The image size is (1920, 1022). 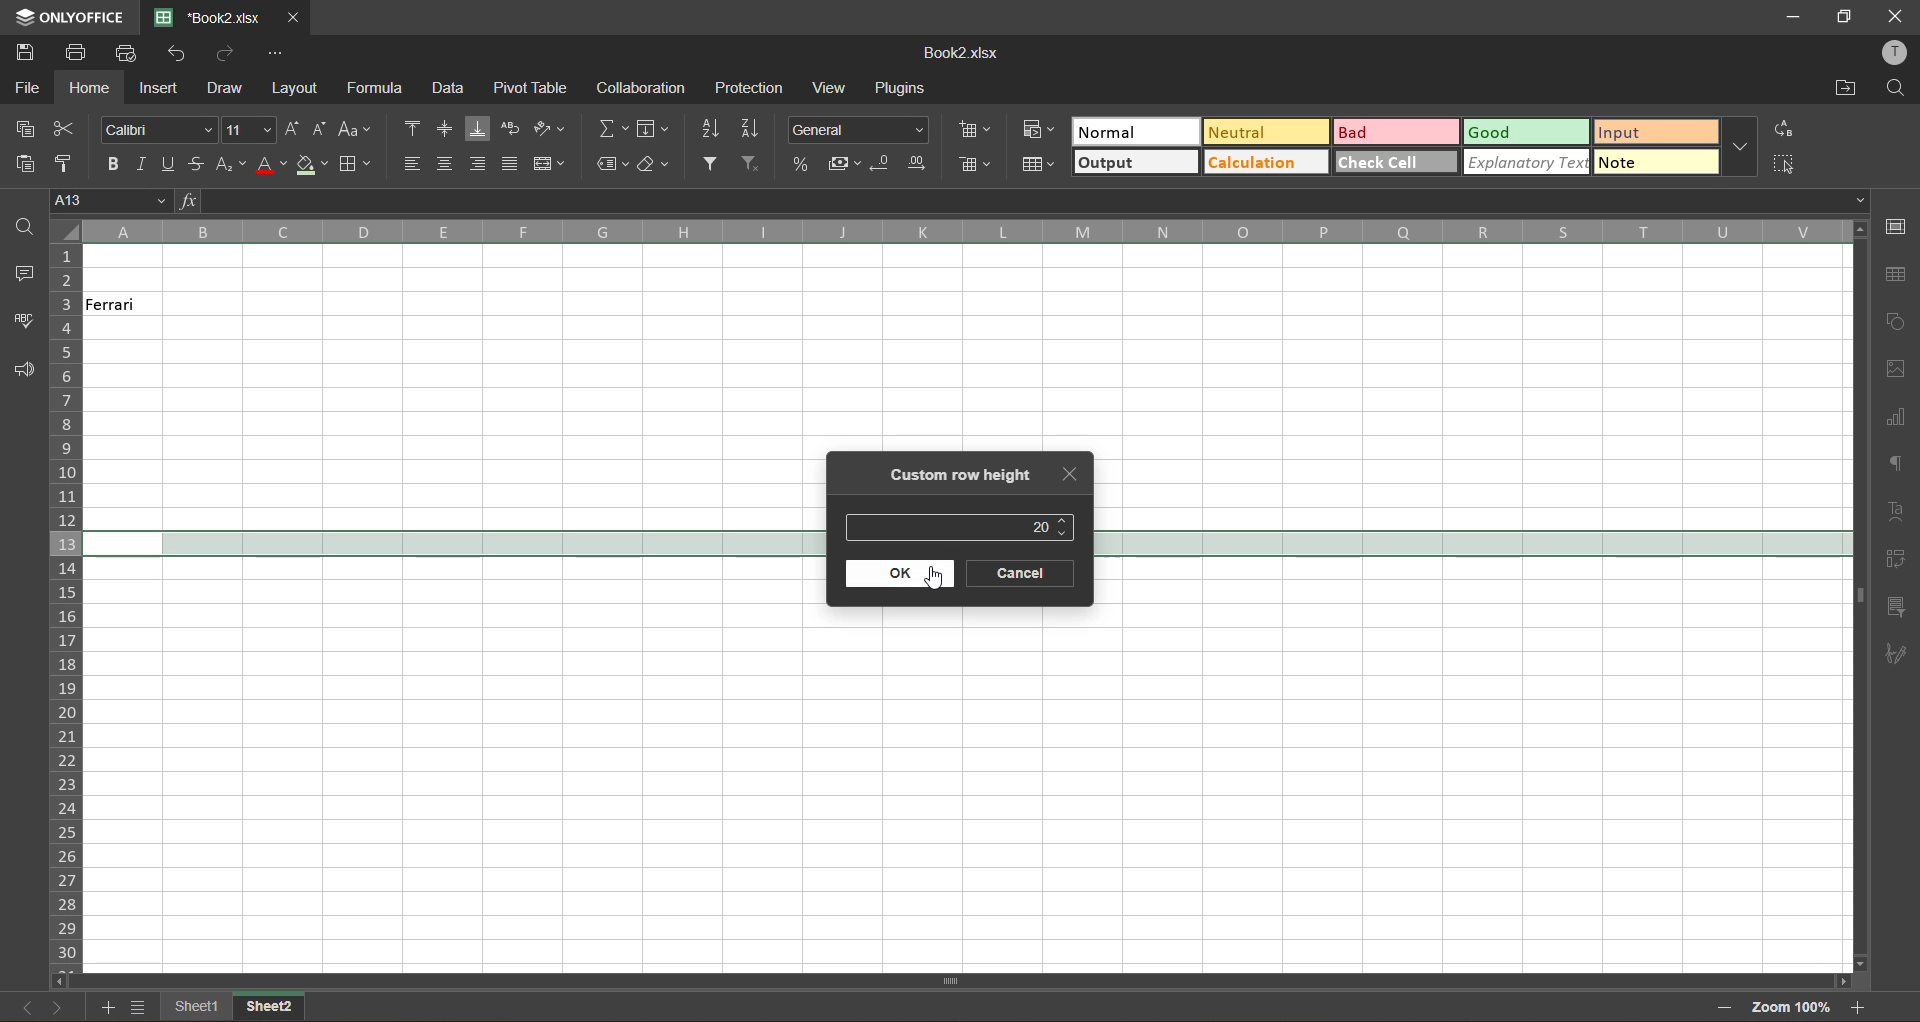 What do you see at coordinates (1863, 199) in the screenshot?
I see `Drop-down ` at bounding box center [1863, 199].